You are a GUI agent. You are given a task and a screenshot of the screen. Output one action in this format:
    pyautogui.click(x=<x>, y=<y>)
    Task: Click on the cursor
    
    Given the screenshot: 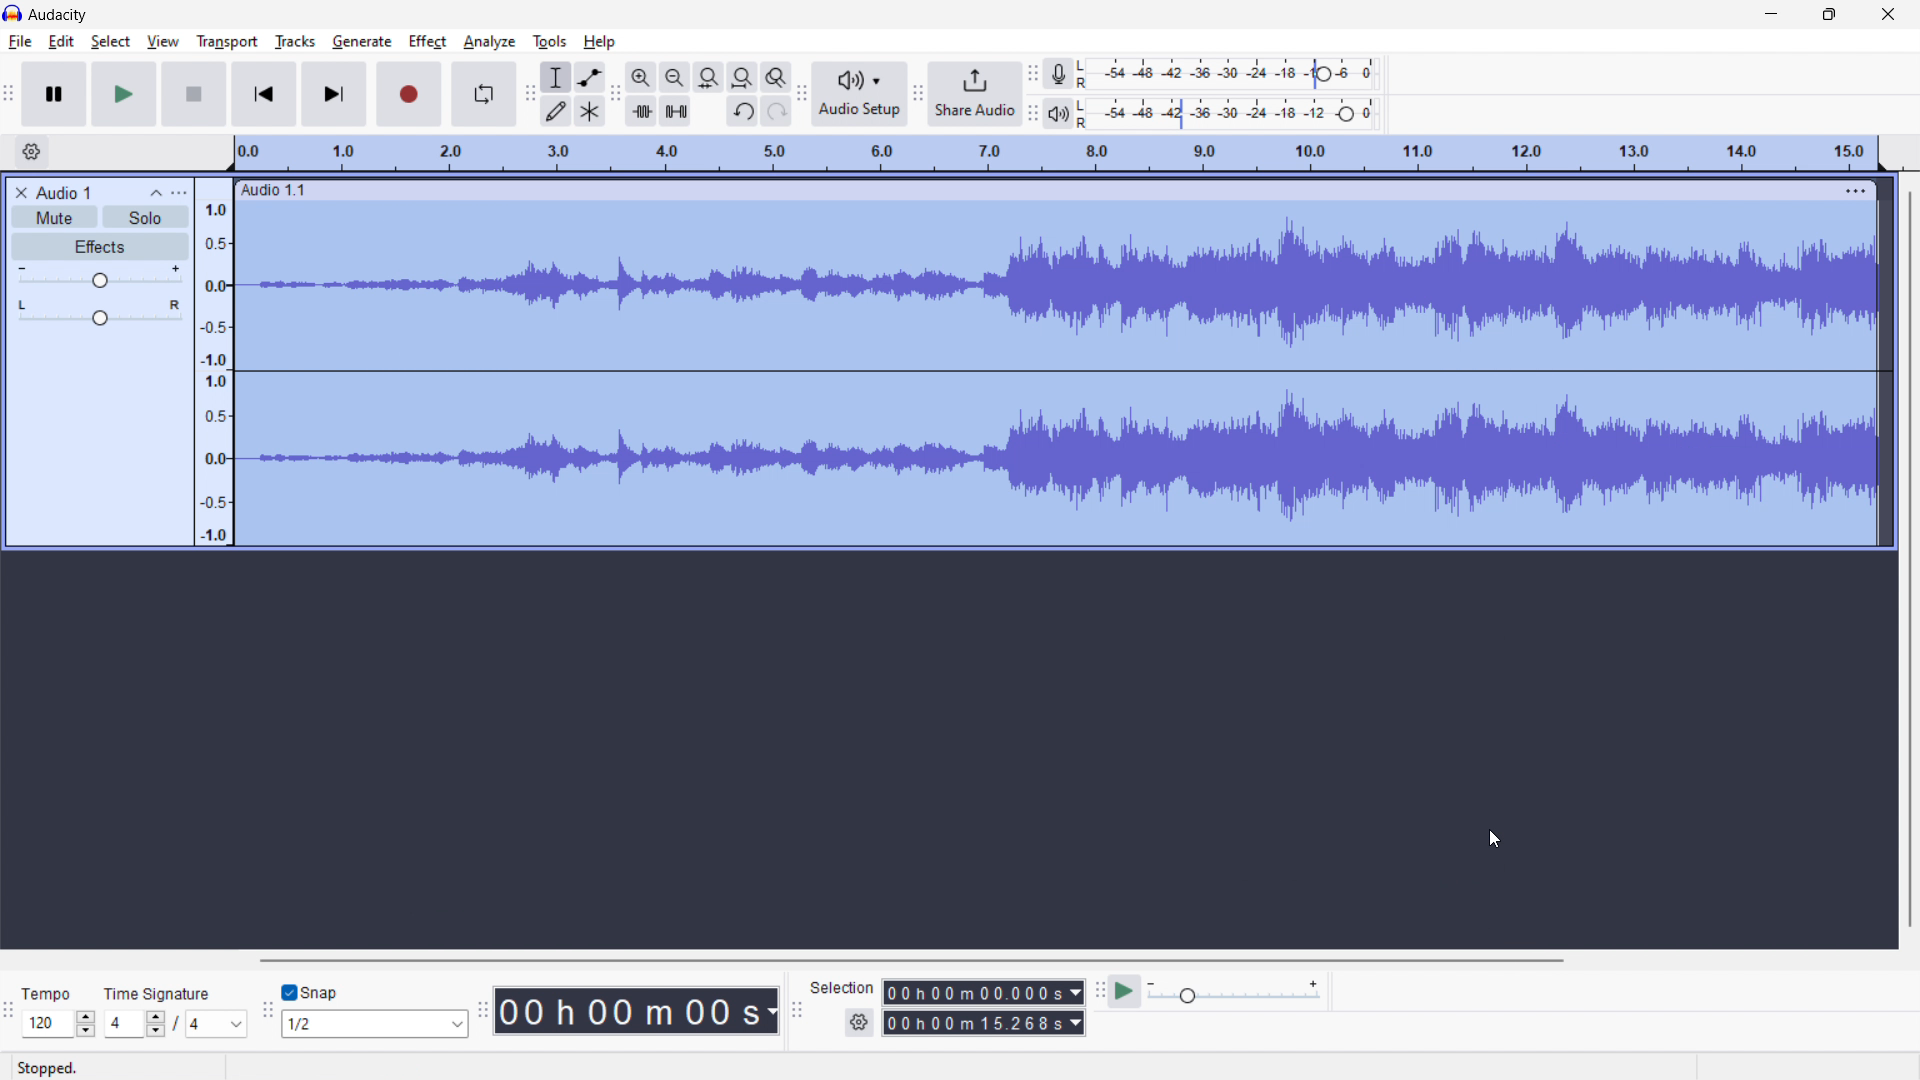 What is the action you would take?
    pyautogui.click(x=1486, y=836)
    